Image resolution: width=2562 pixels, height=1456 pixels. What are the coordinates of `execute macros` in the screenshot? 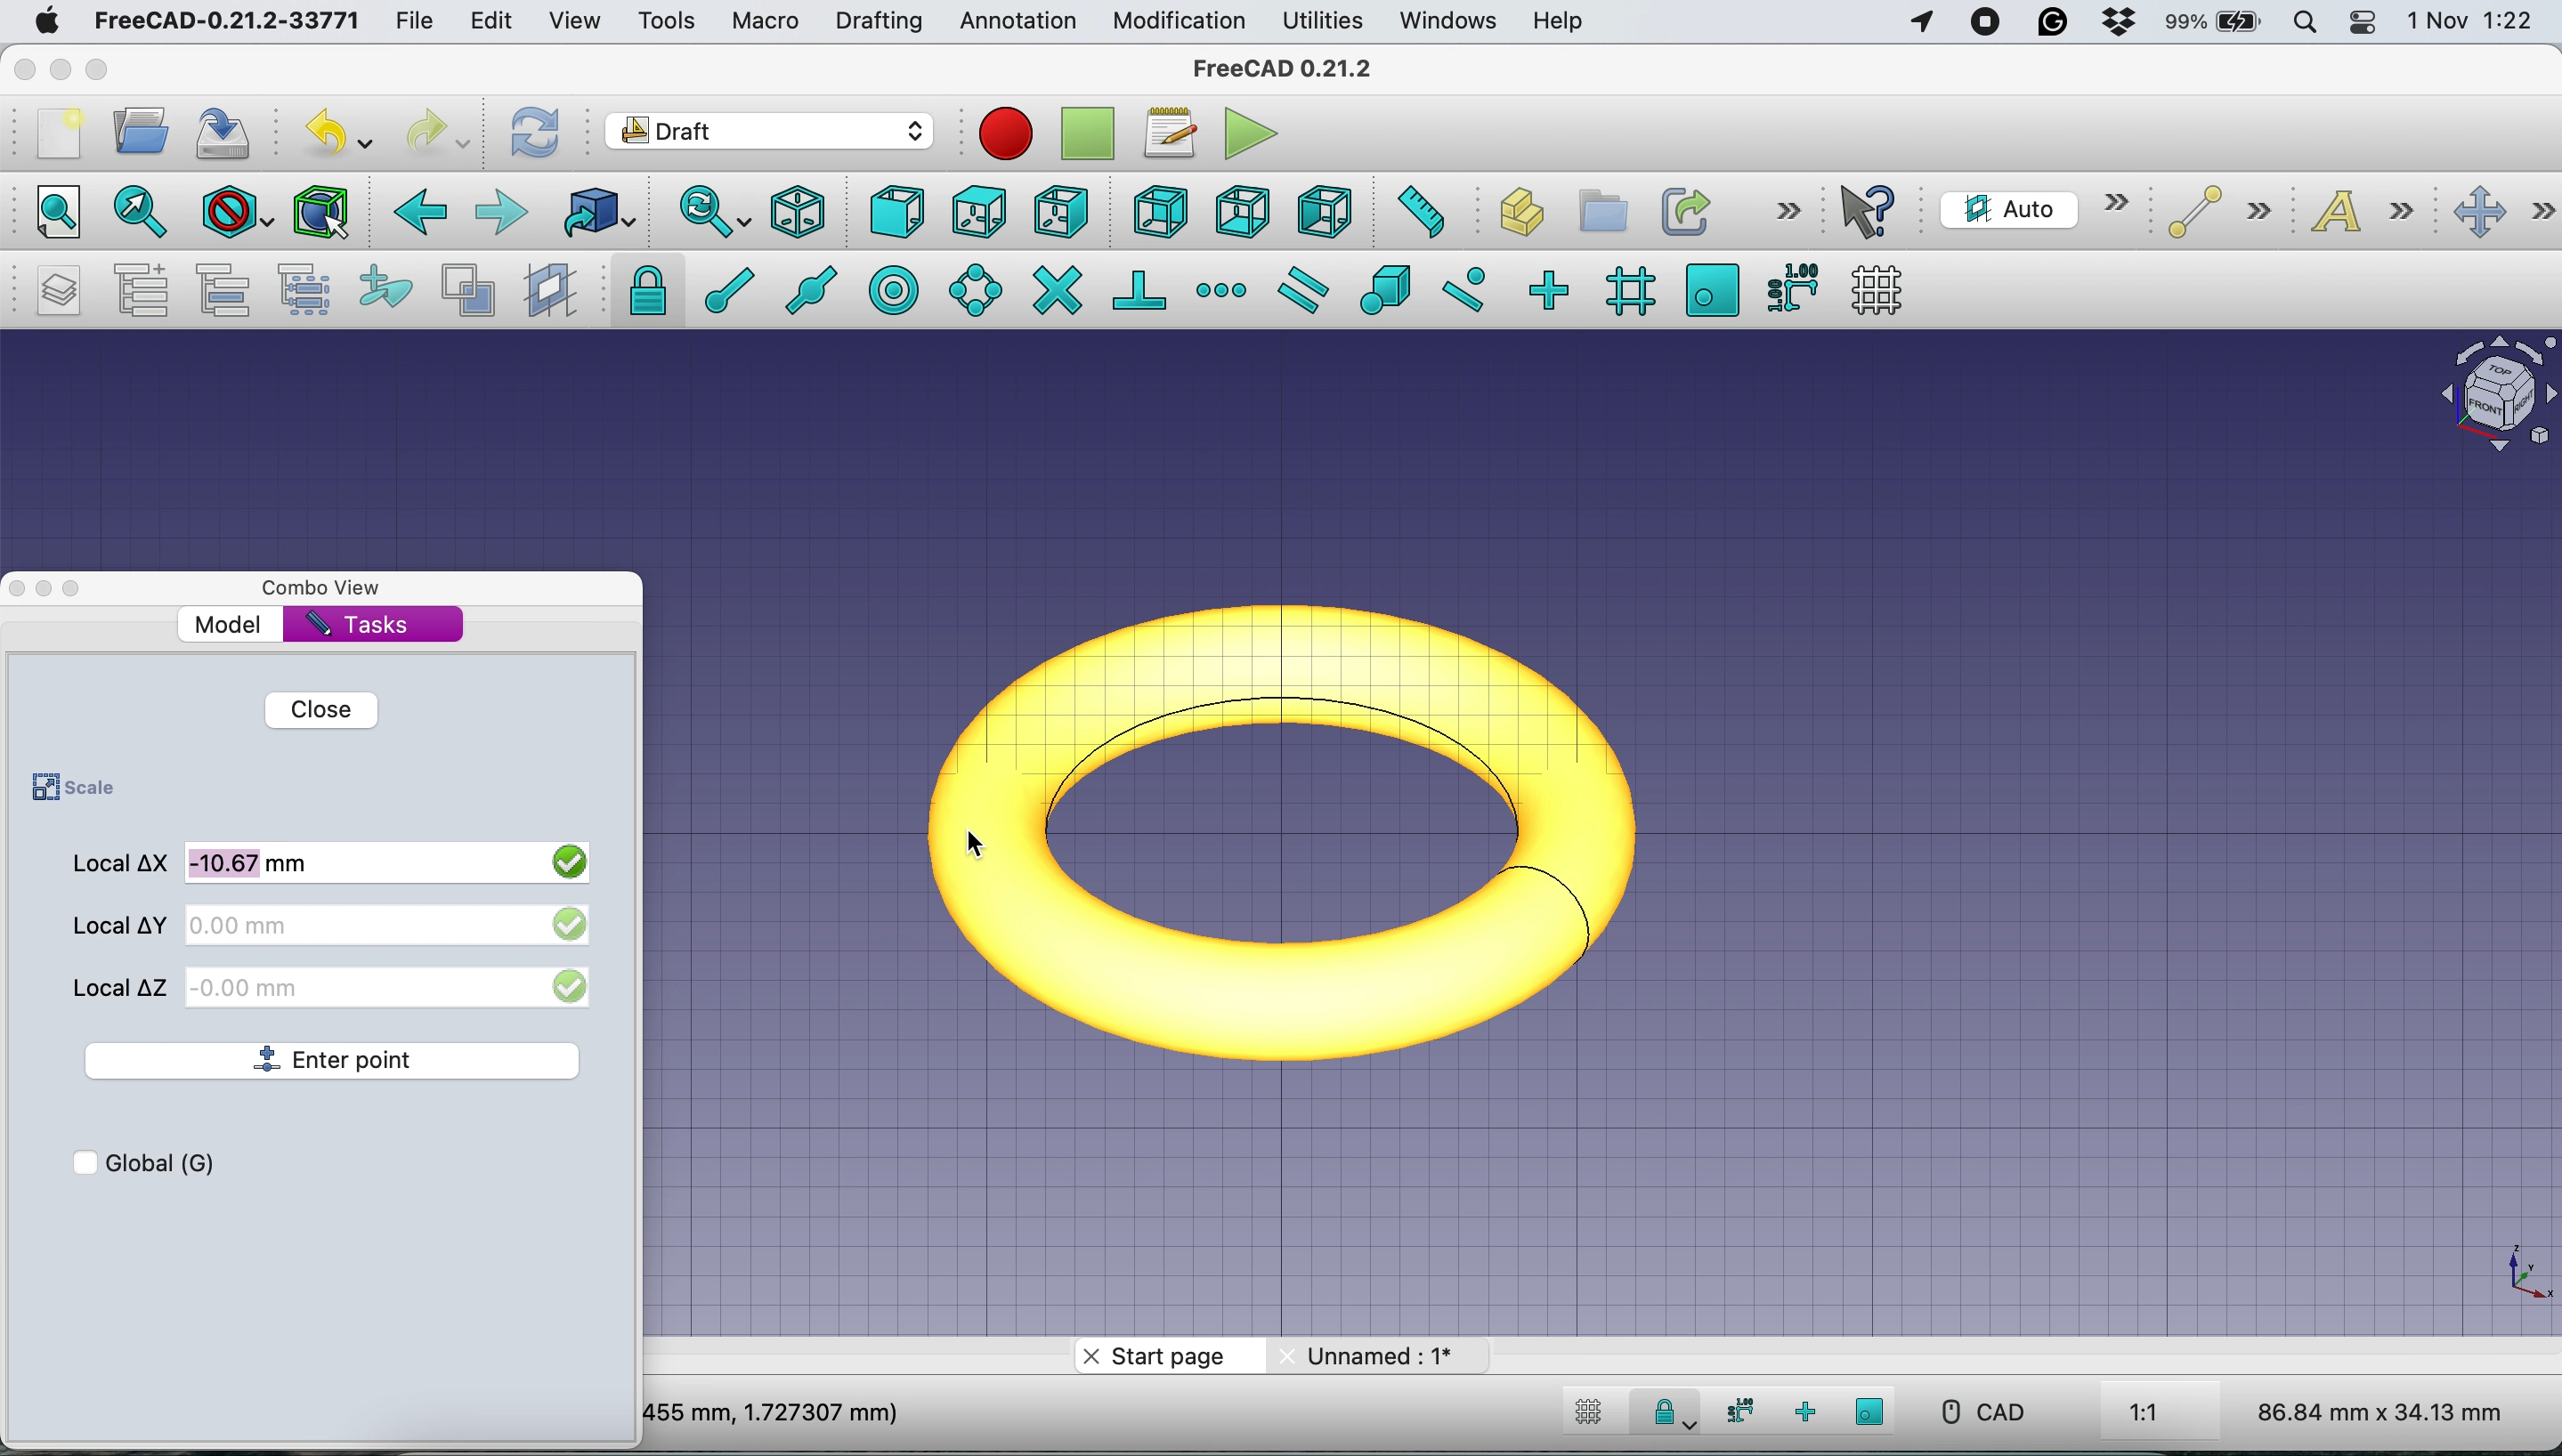 It's located at (1253, 136).